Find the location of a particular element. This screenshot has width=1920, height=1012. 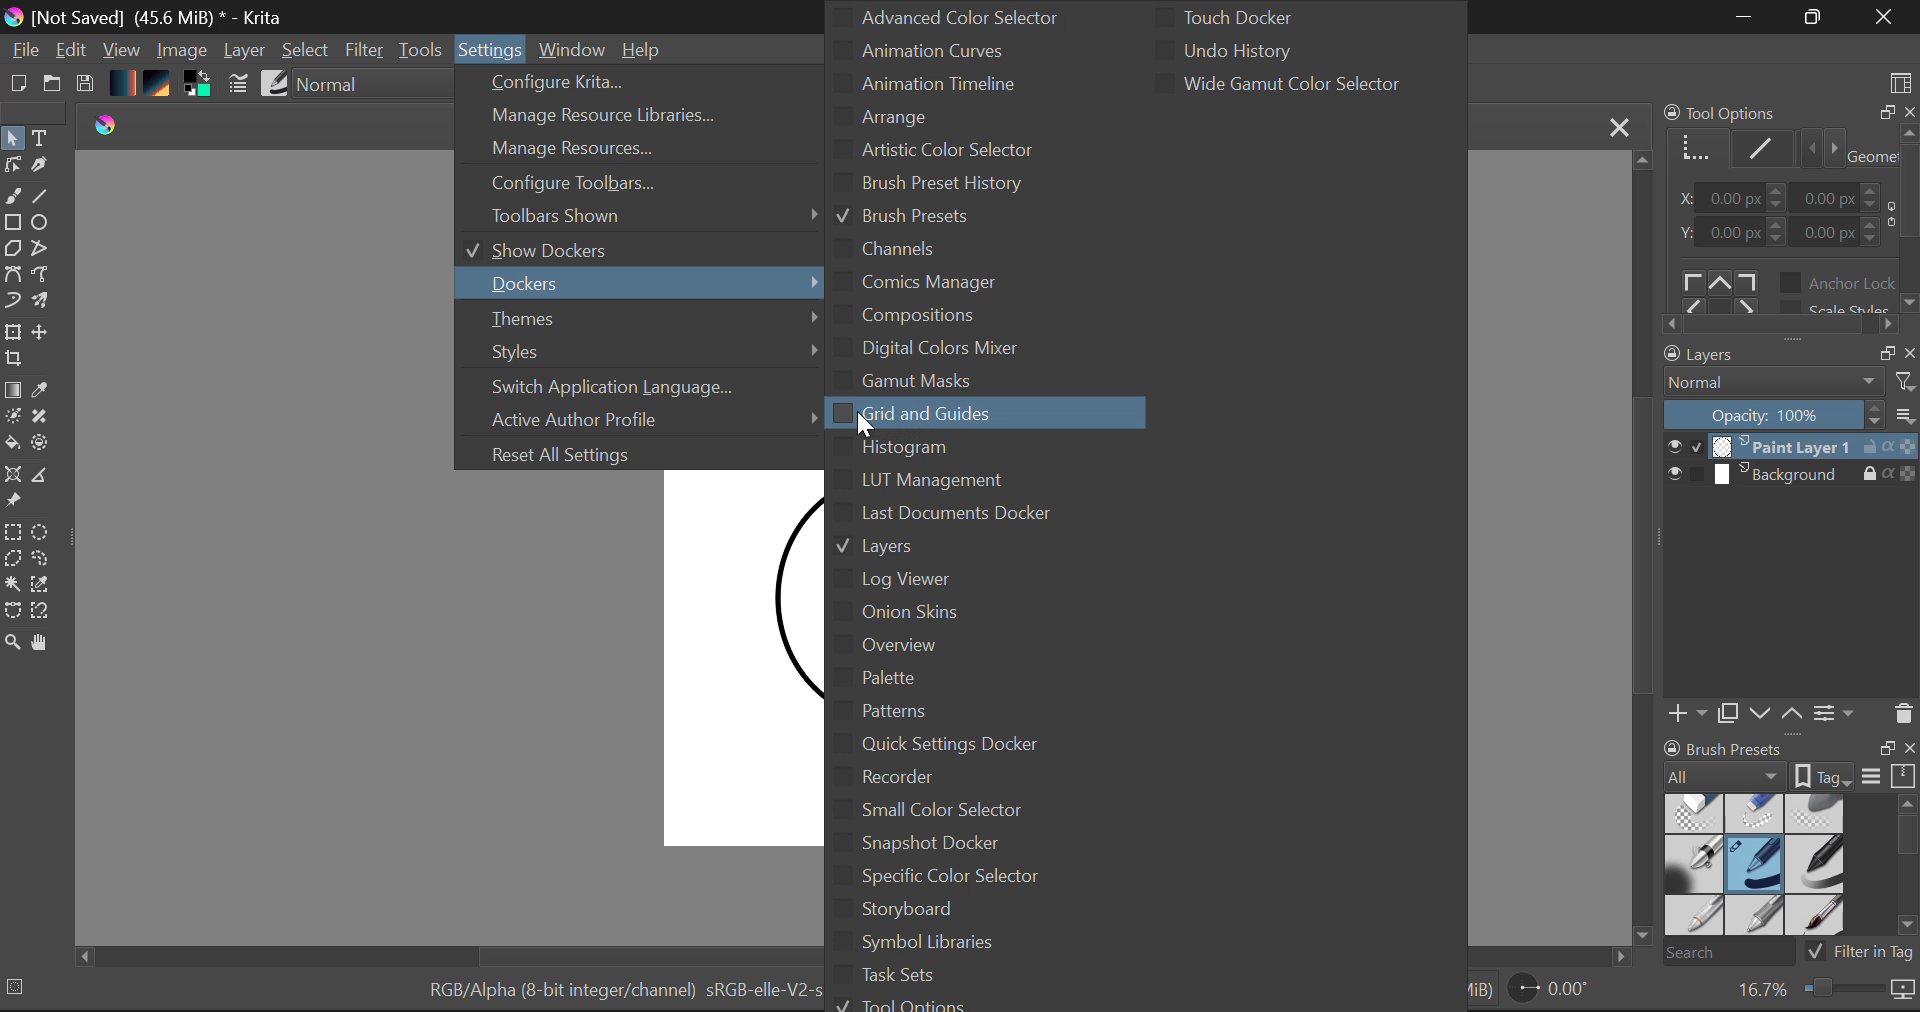

Last Document Docker is located at coordinates (1018, 515).